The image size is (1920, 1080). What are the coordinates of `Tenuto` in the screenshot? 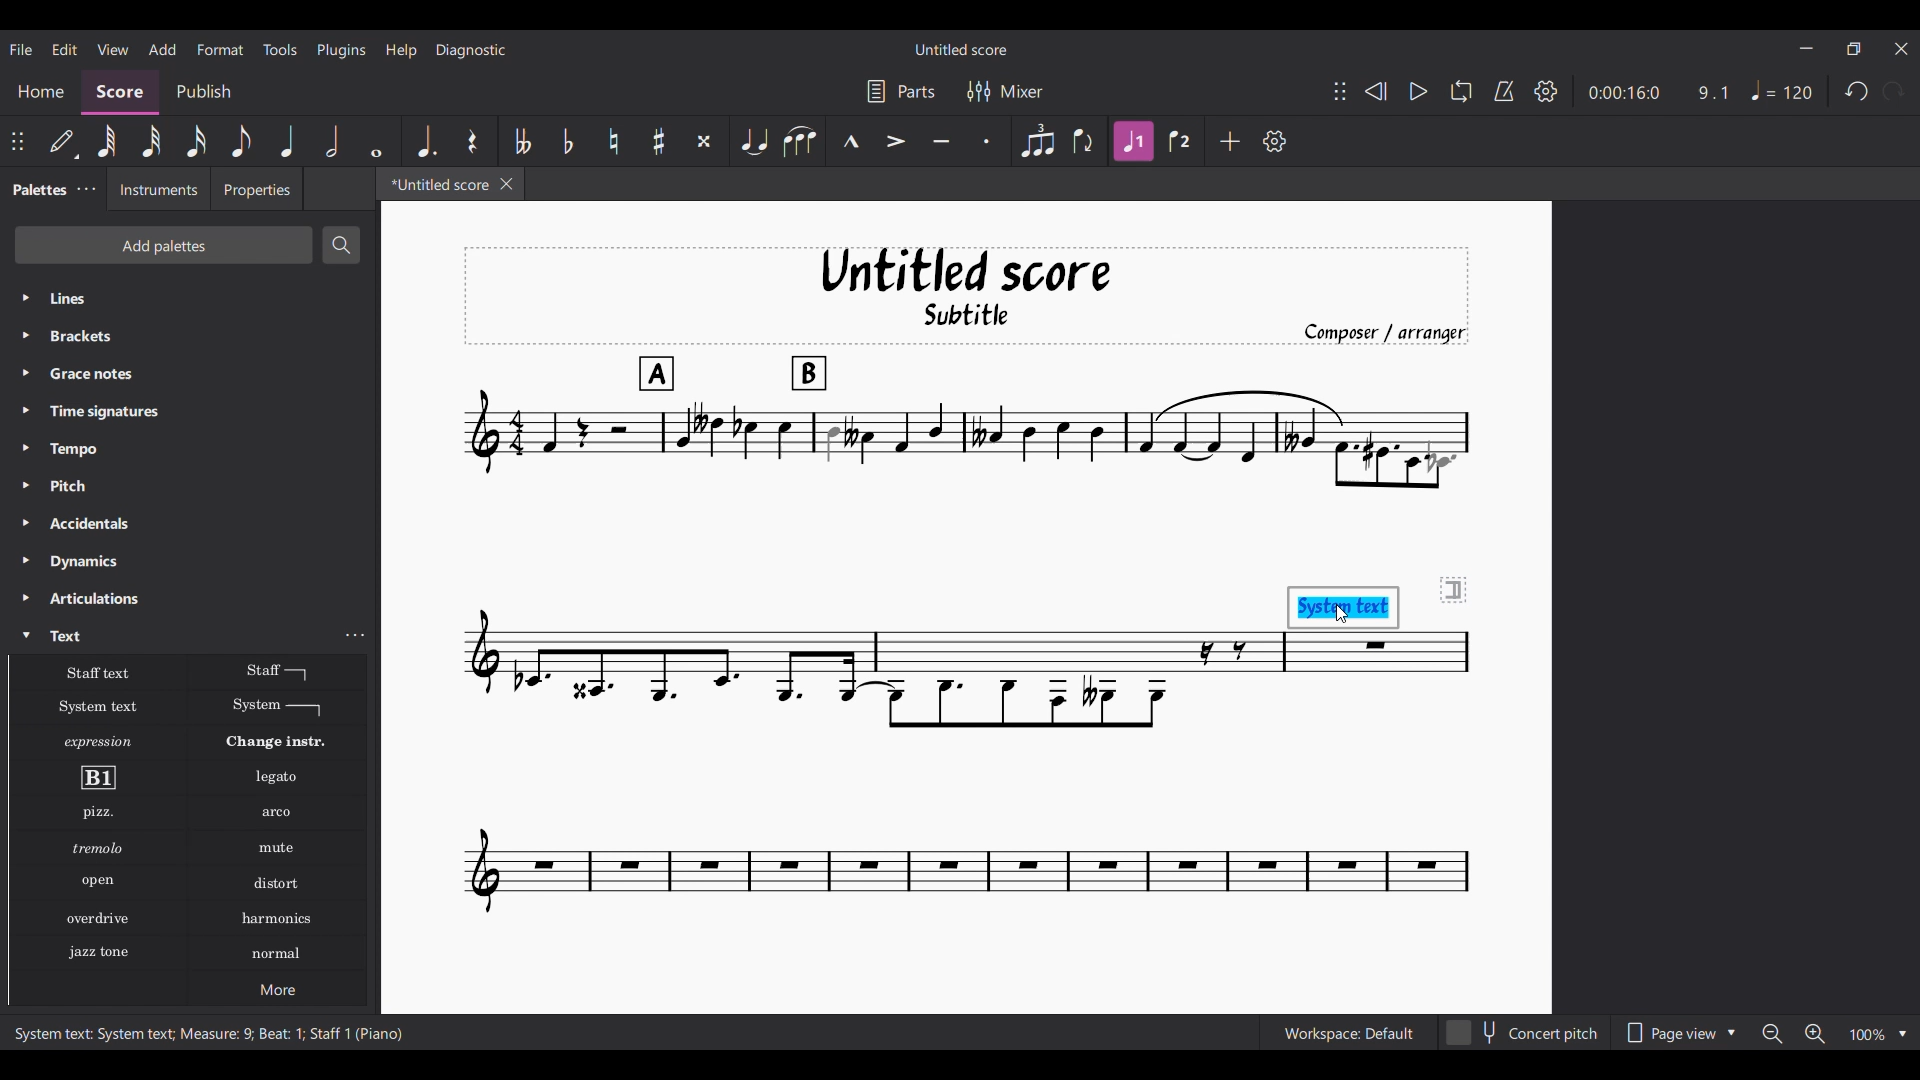 It's located at (942, 142).